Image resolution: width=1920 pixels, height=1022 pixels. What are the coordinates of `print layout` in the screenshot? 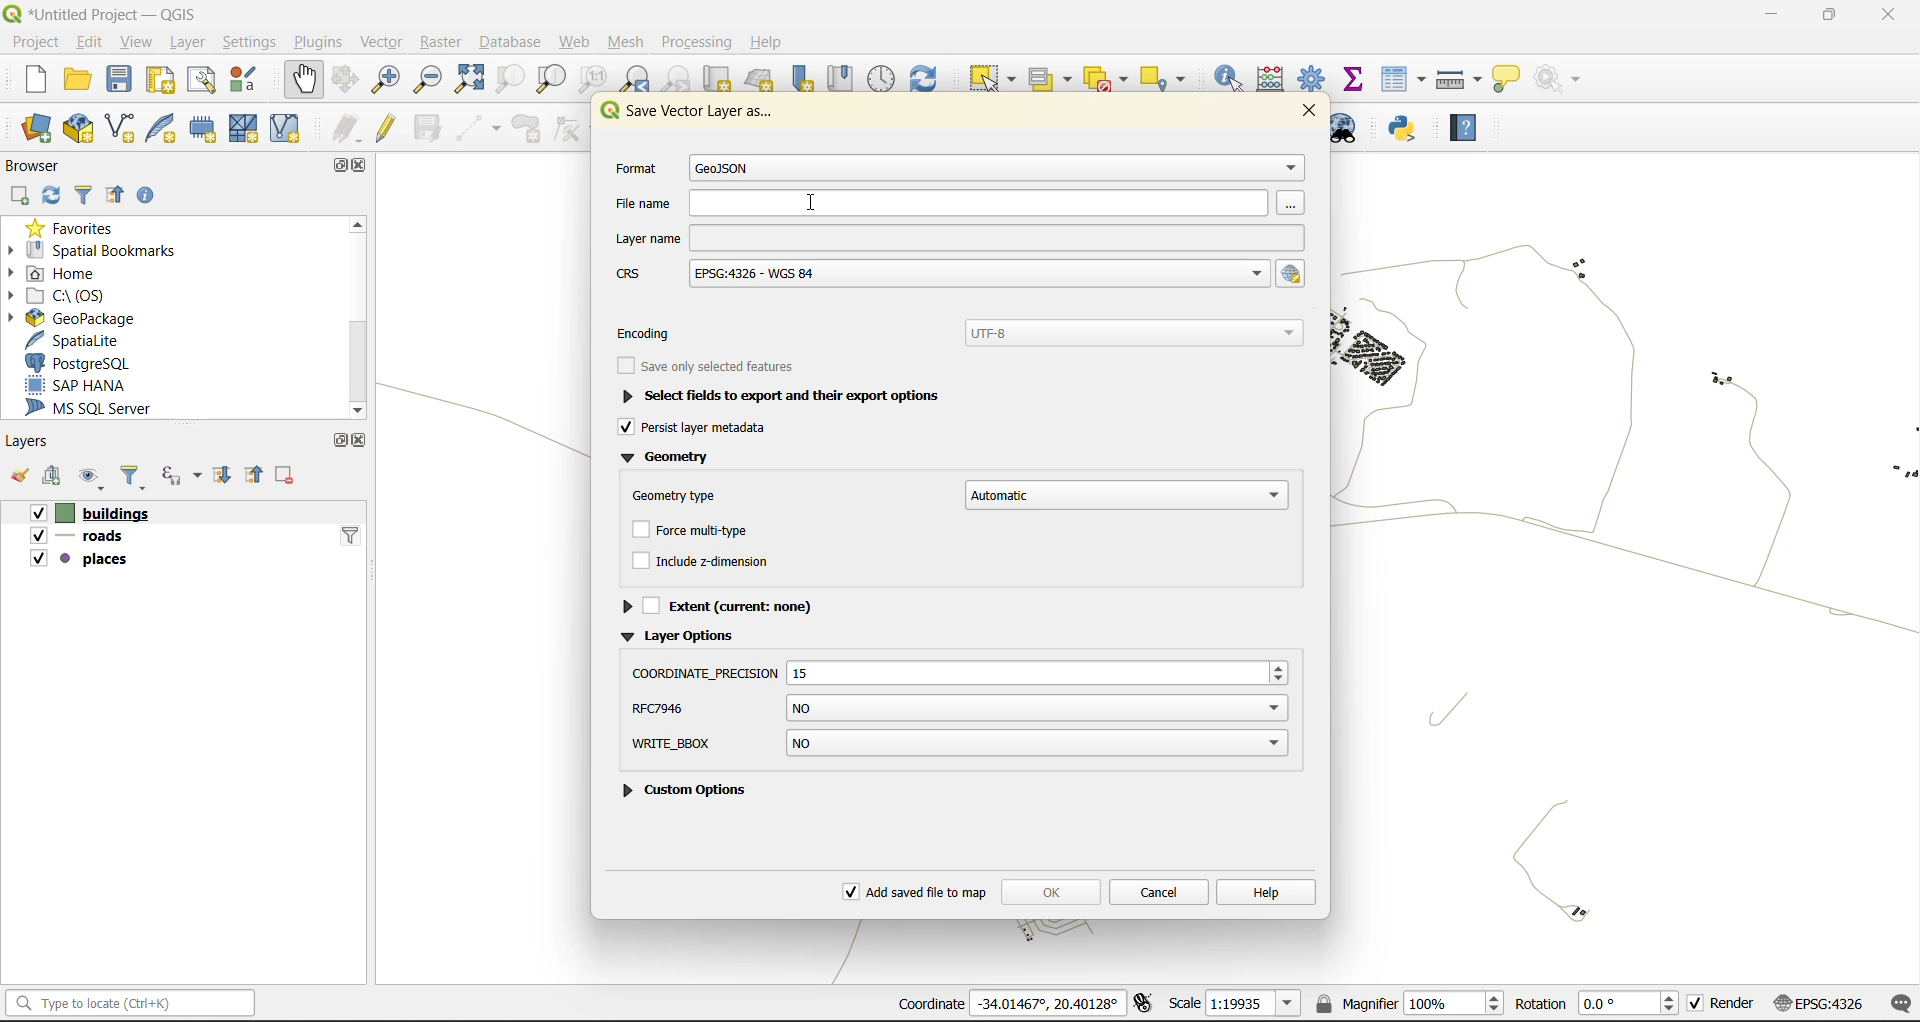 It's located at (163, 81).